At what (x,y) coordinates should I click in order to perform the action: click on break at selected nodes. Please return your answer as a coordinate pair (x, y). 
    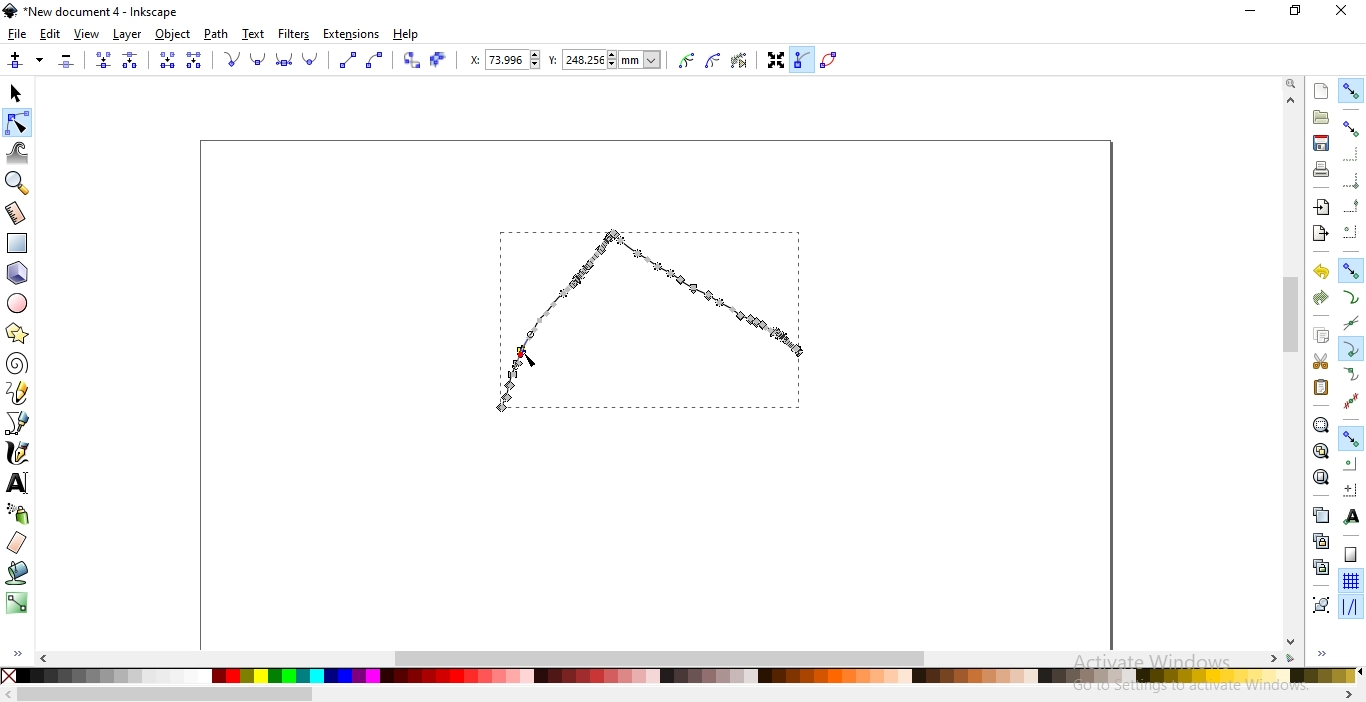
    Looking at the image, I should click on (131, 60).